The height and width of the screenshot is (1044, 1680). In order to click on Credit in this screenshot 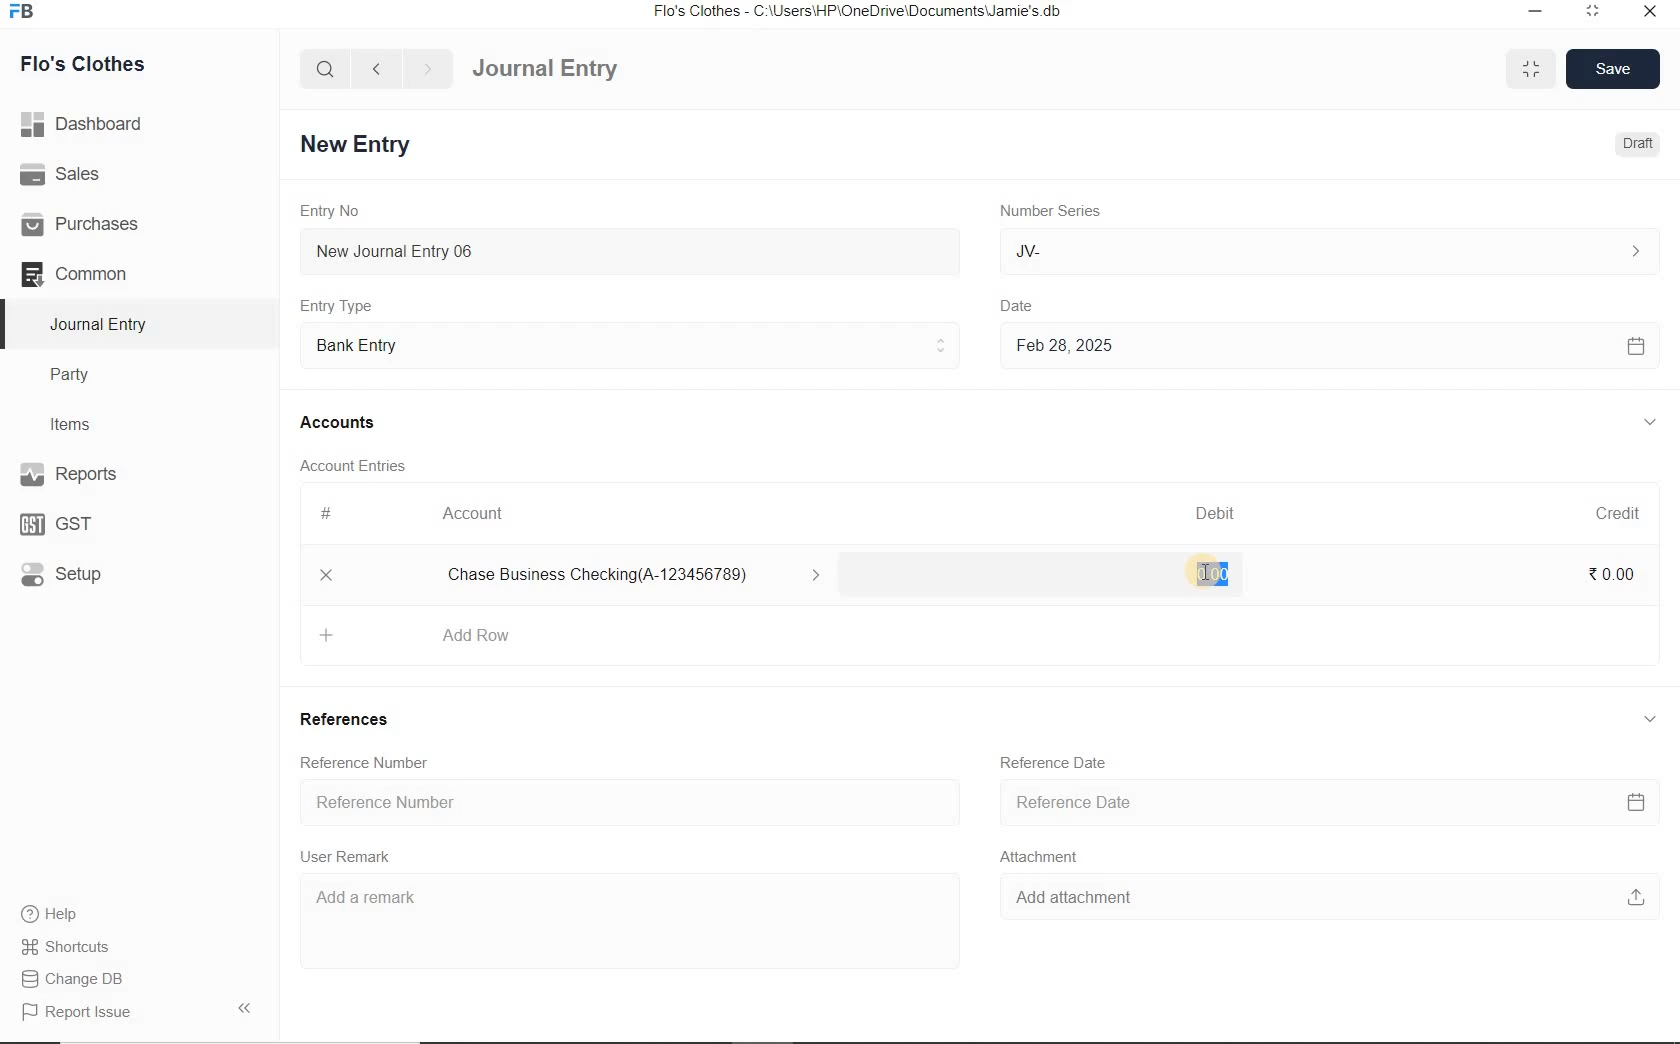, I will do `click(1619, 513)`.